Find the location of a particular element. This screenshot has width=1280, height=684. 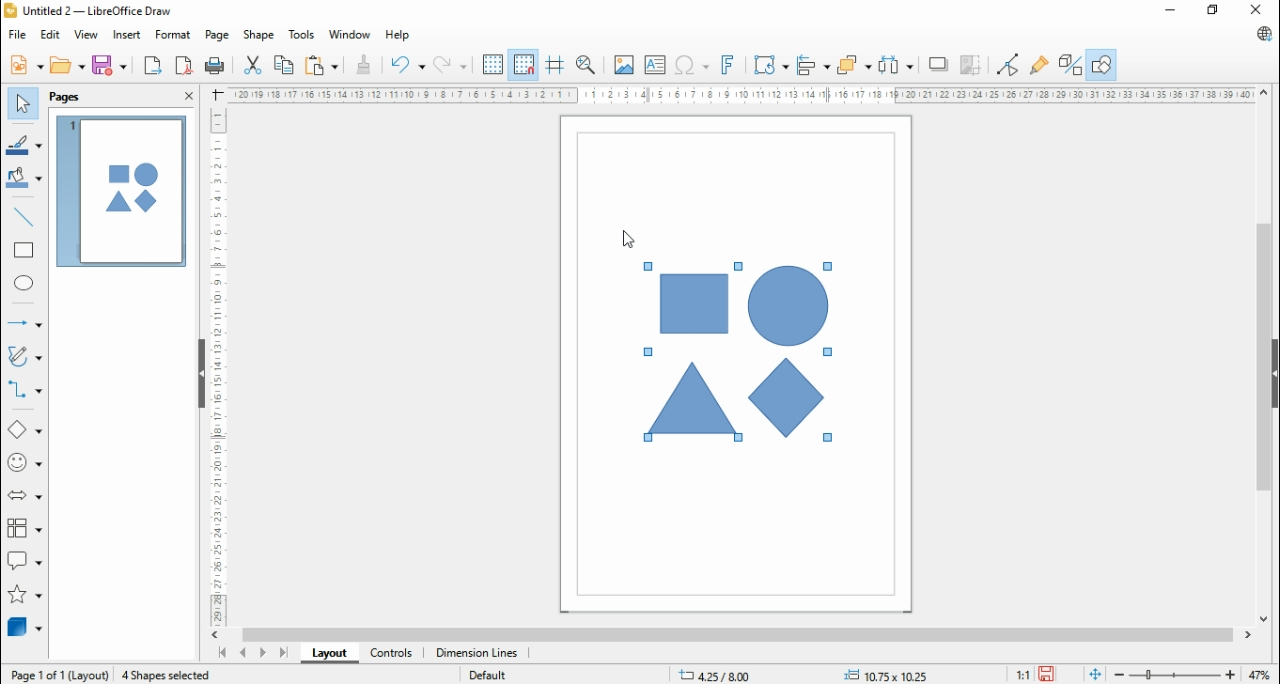

shadow is located at coordinates (936, 64).